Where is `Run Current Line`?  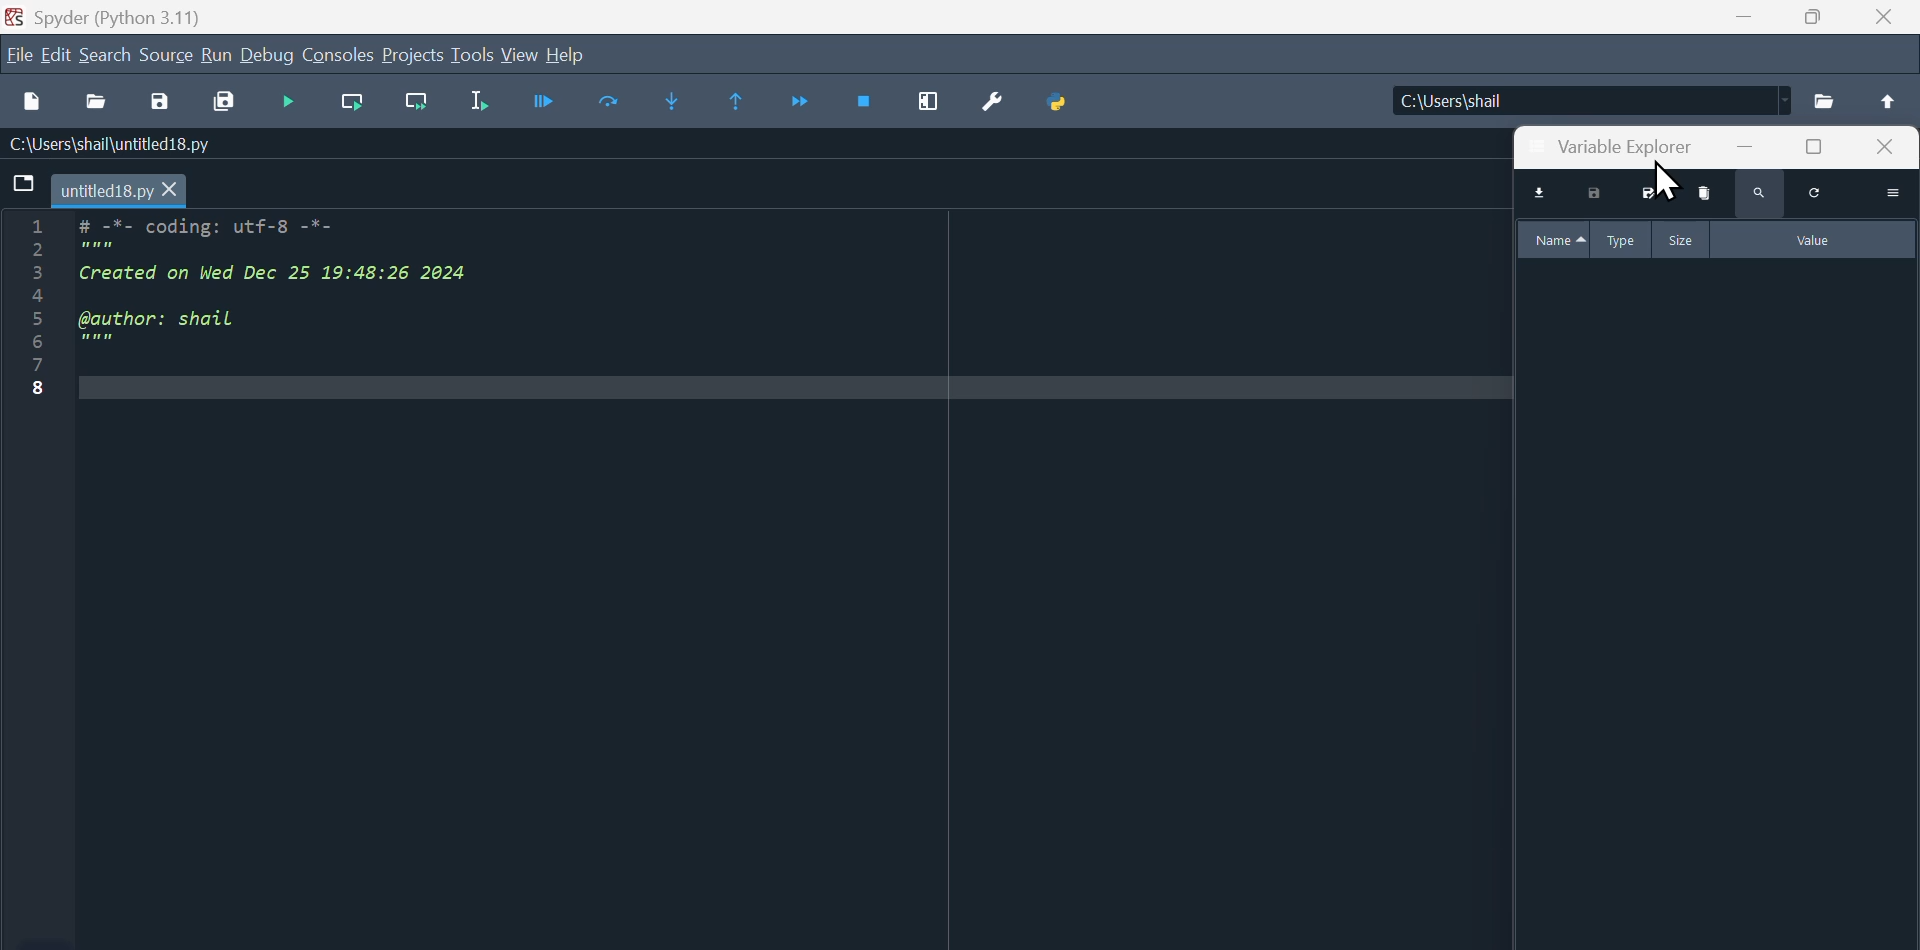 Run Current Line is located at coordinates (621, 107).